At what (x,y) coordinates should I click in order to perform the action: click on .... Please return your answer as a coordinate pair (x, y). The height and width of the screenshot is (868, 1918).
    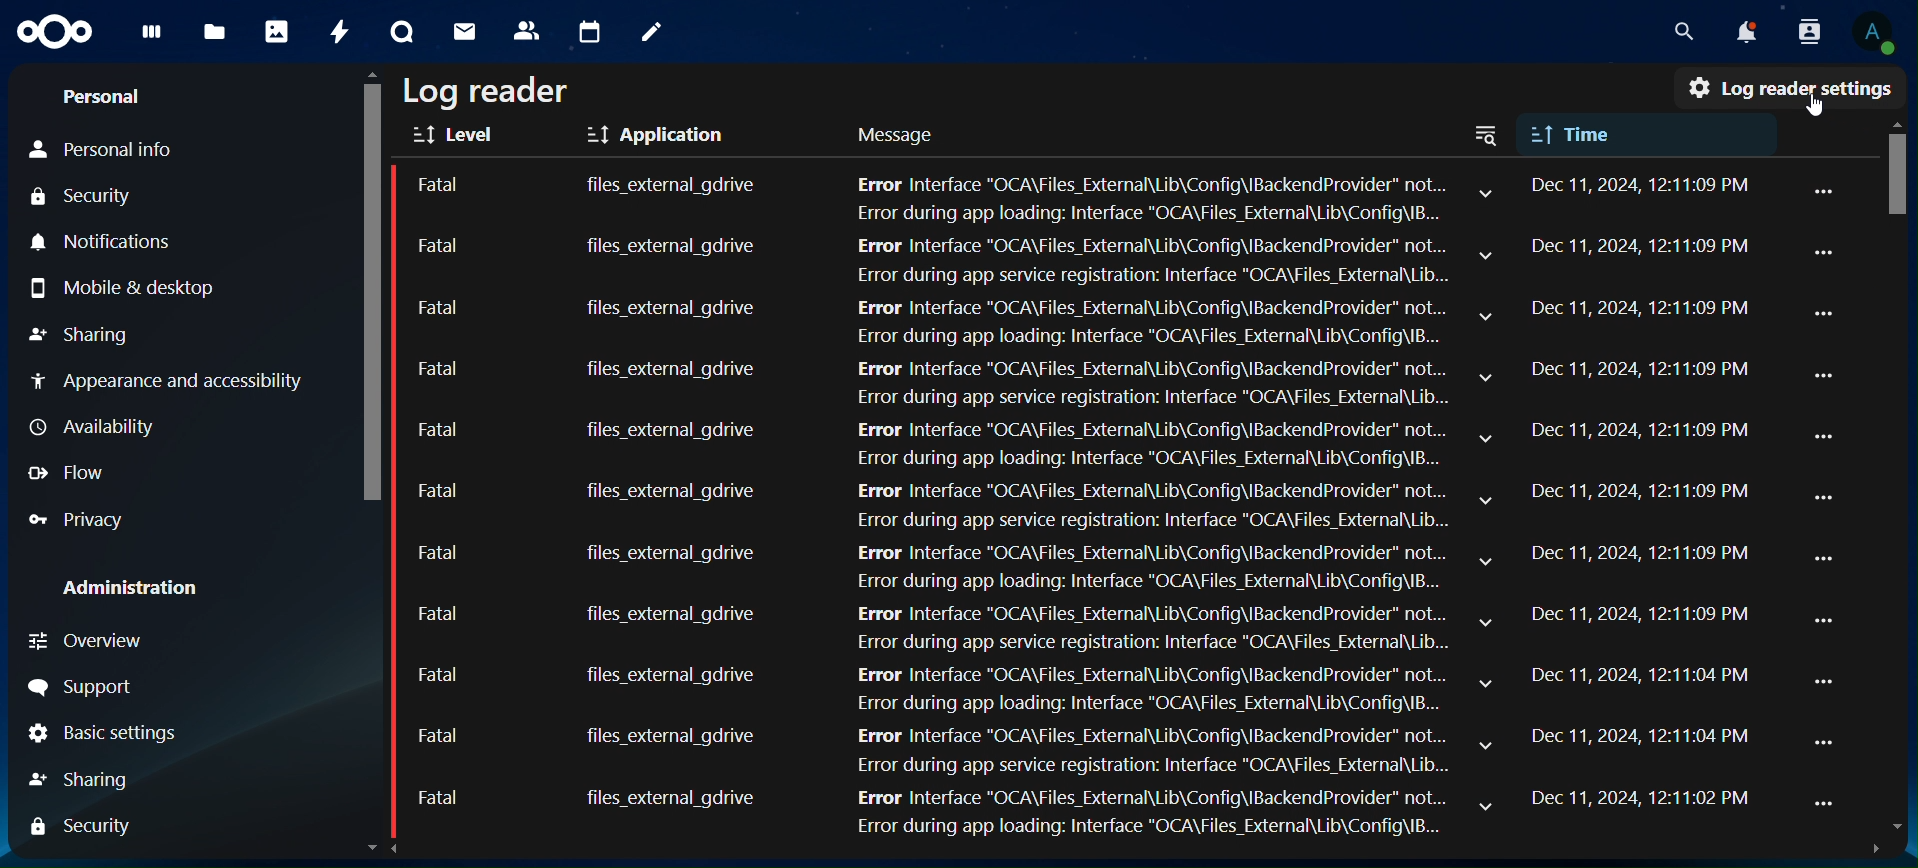
    Looking at the image, I should click on (1830, 622).